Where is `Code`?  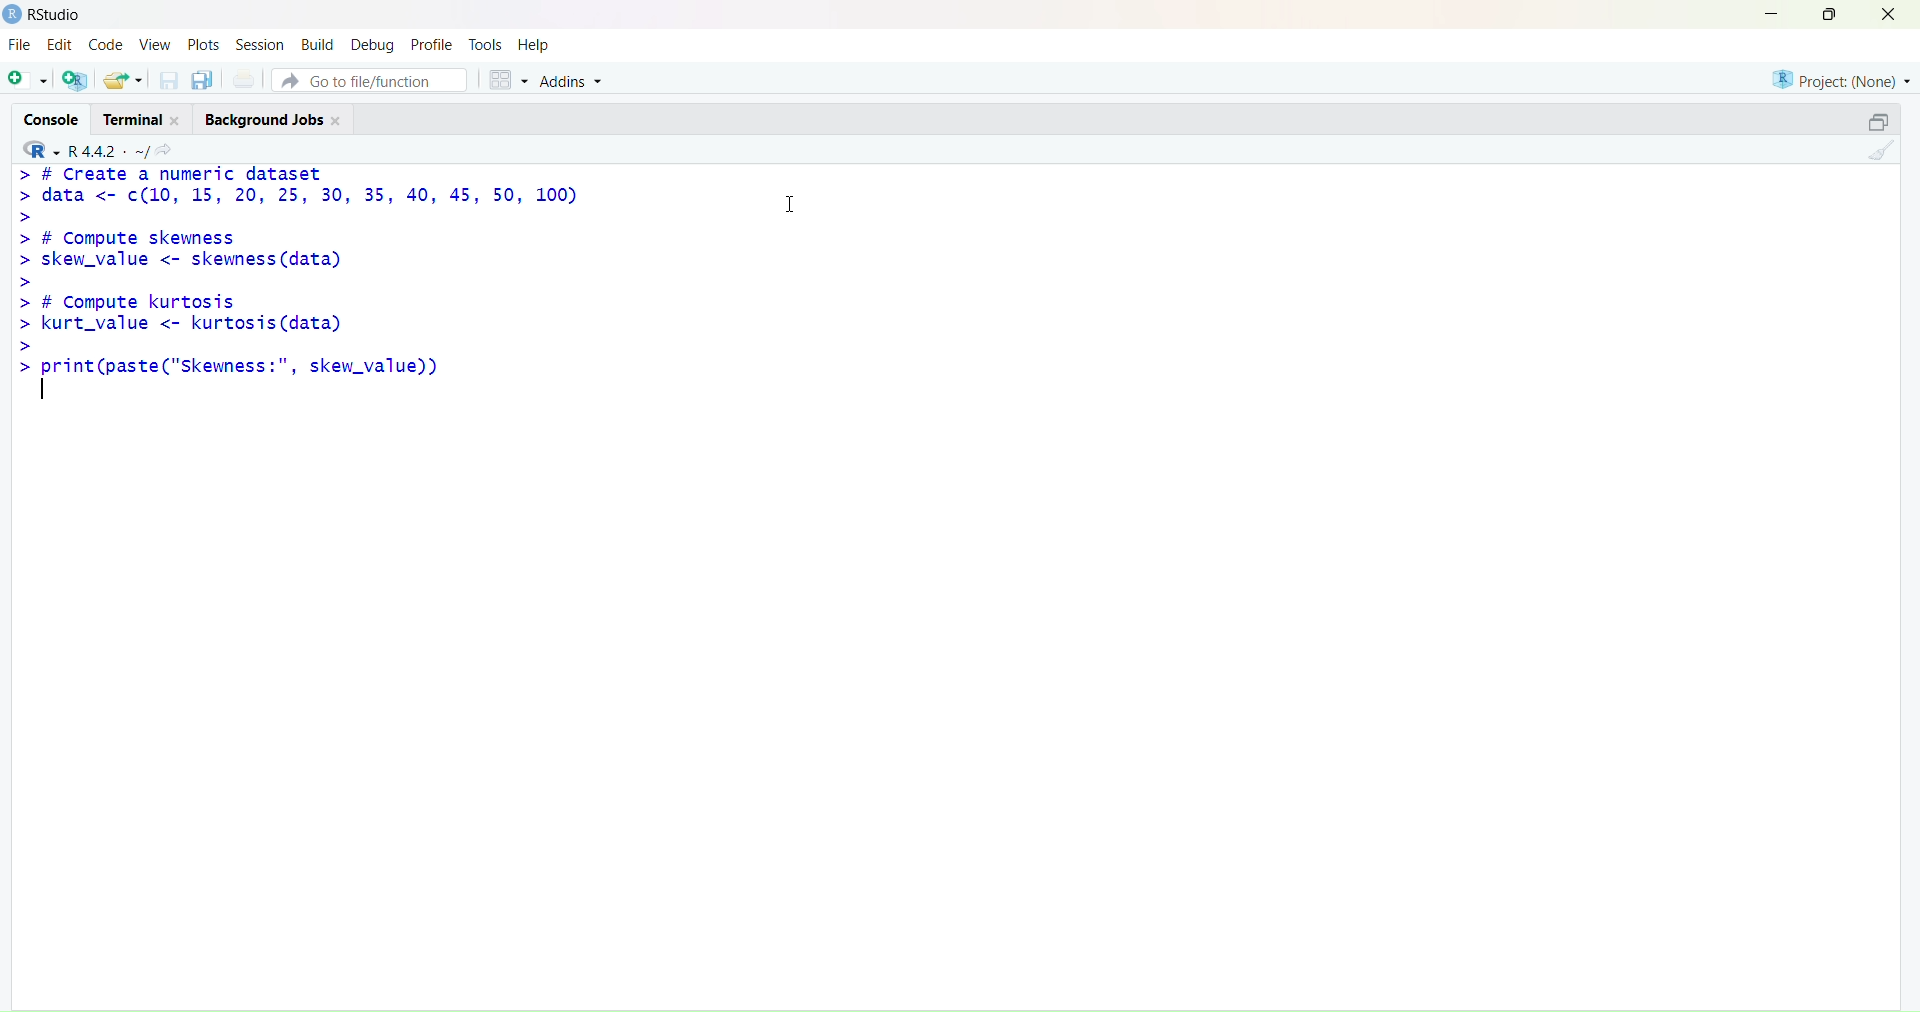 Code is located at coordinates (107, 46).